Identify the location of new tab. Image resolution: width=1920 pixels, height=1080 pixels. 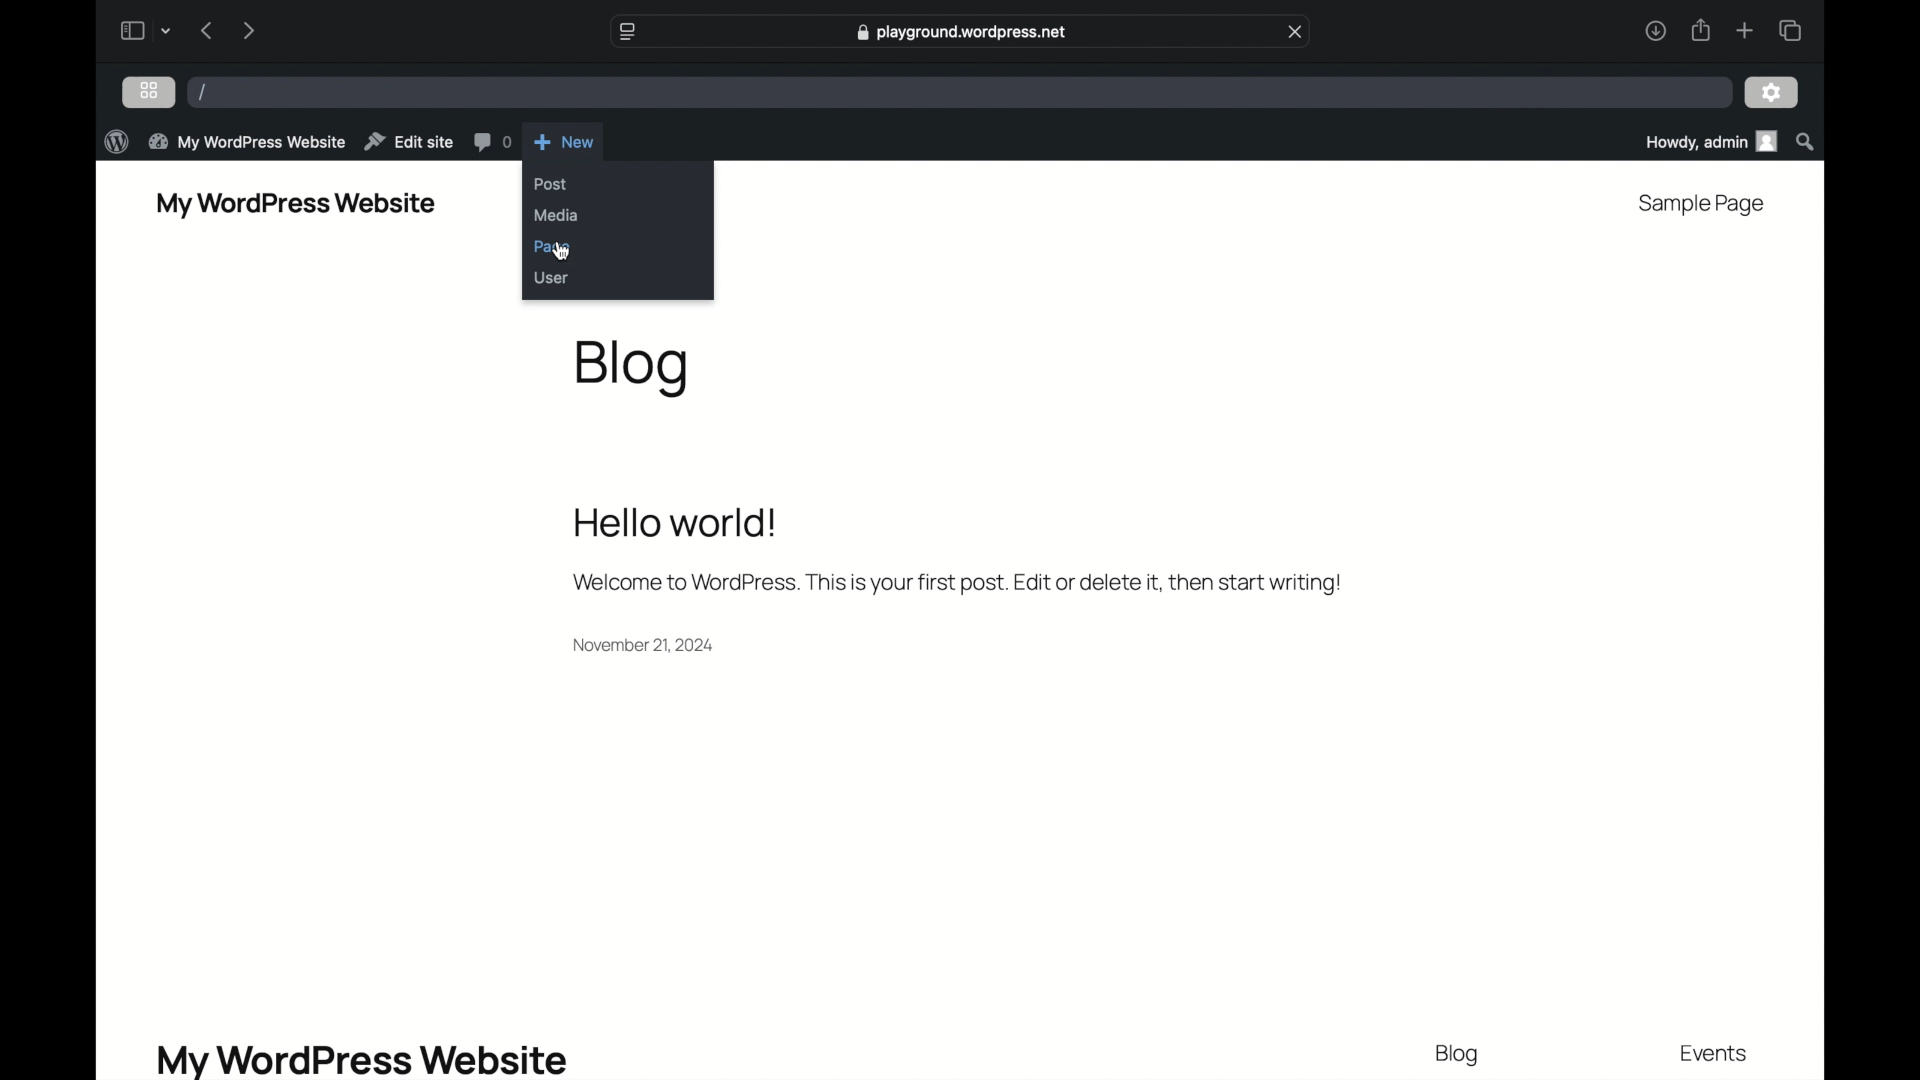
(1744, 30).